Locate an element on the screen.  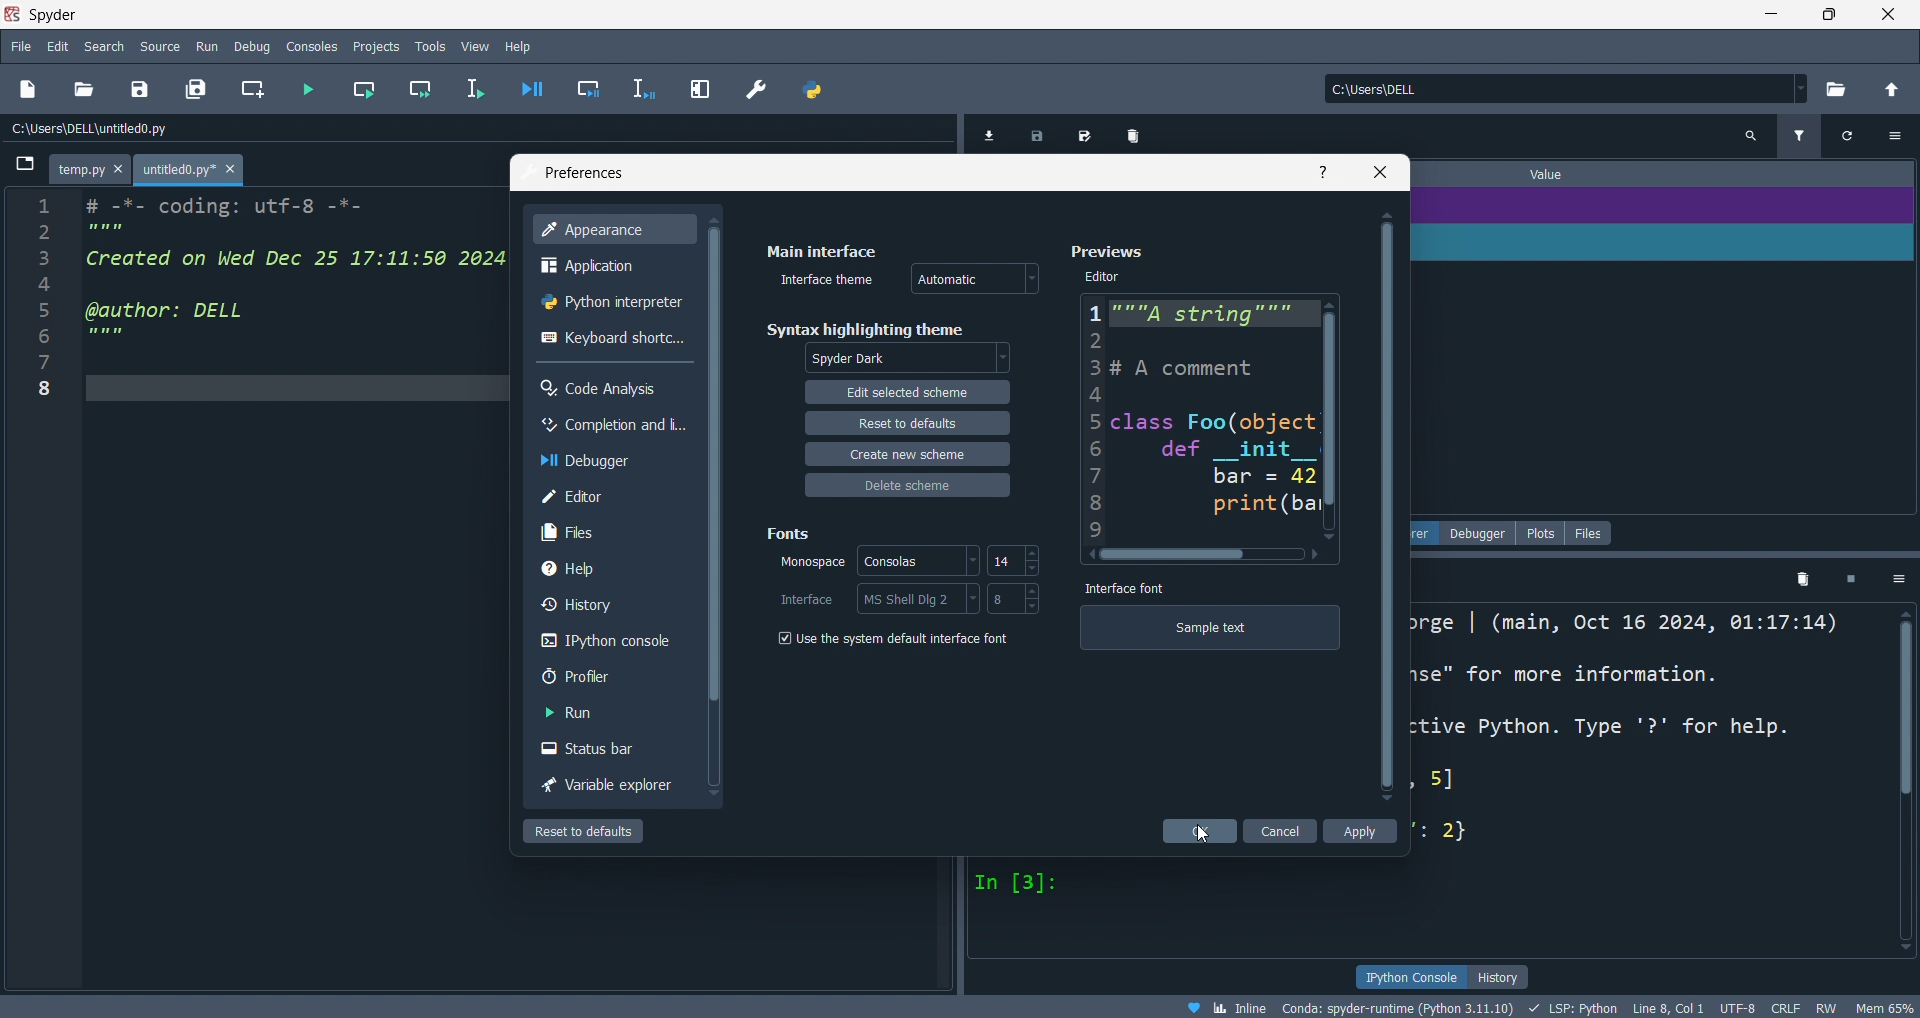
application is located at coordinates (608, 264).